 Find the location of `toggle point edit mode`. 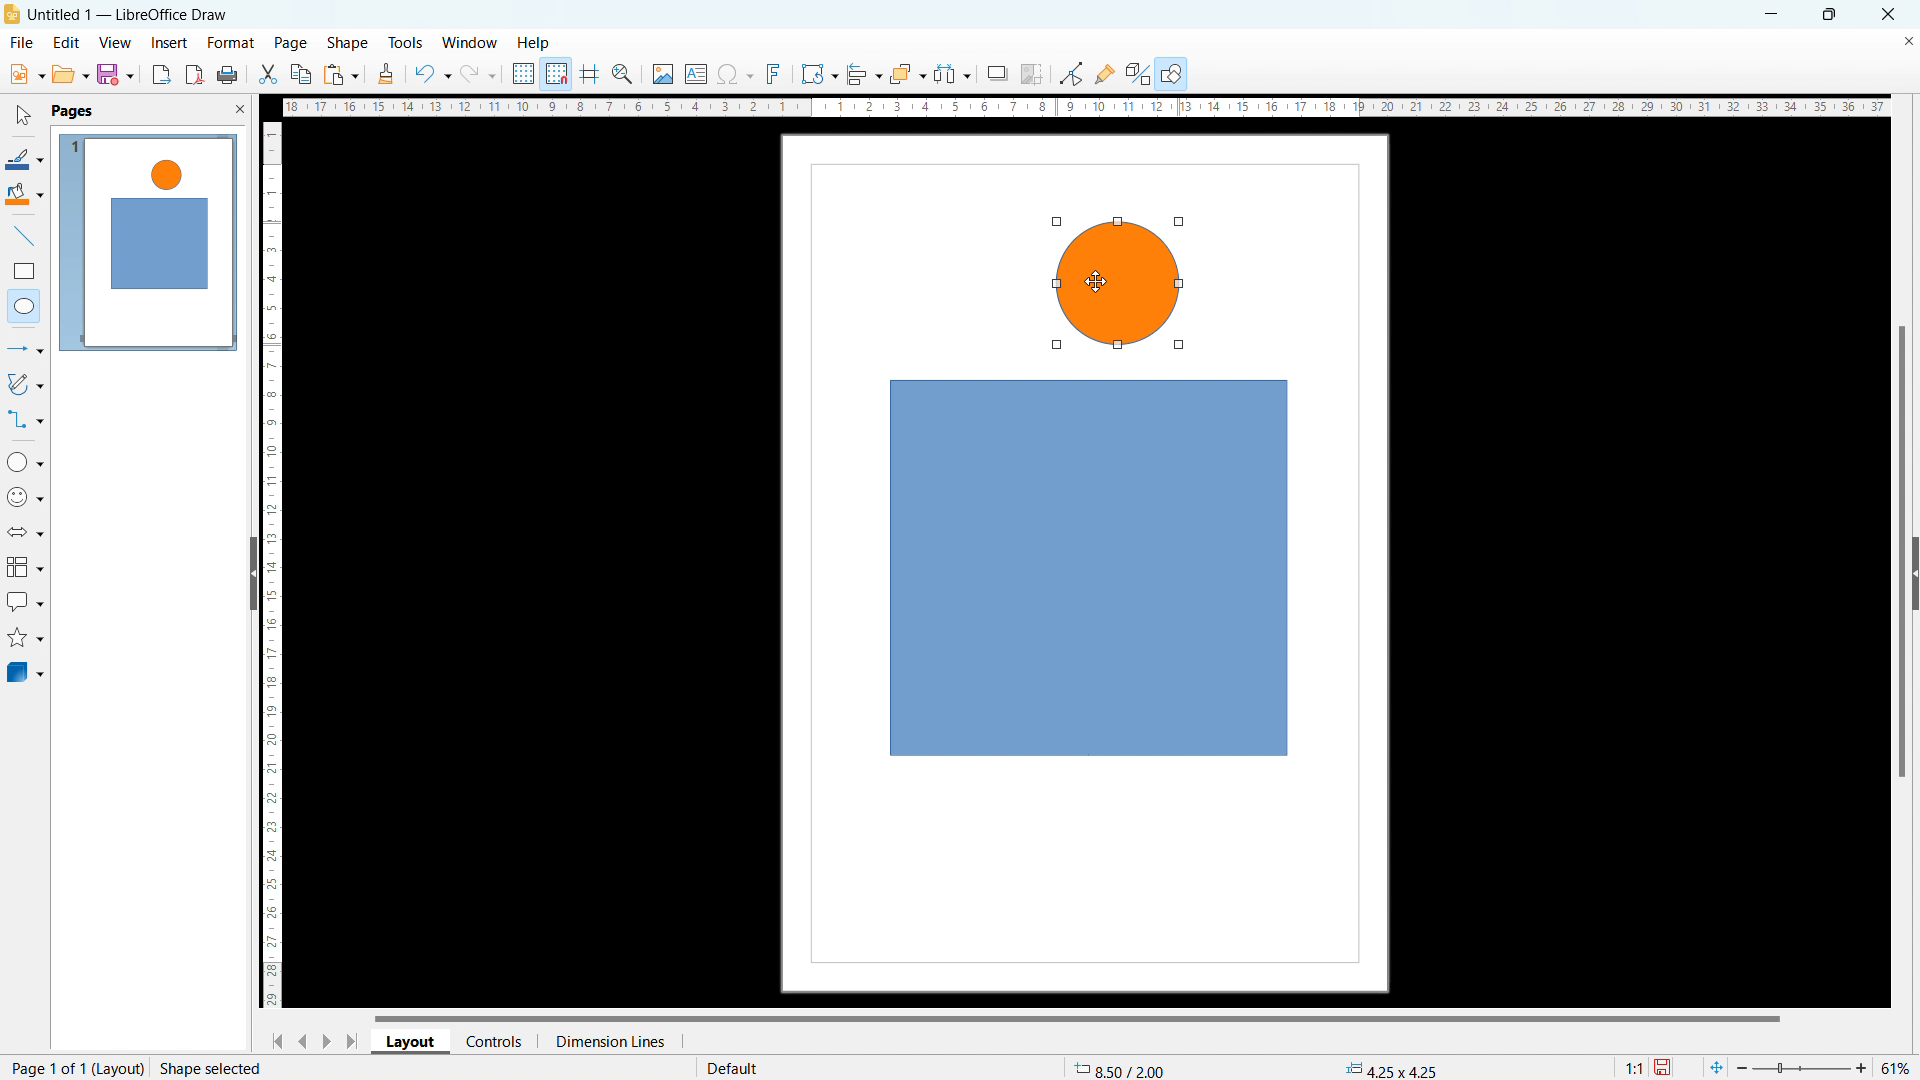

toggle point edit mode is located at coordinates (1073, 72).